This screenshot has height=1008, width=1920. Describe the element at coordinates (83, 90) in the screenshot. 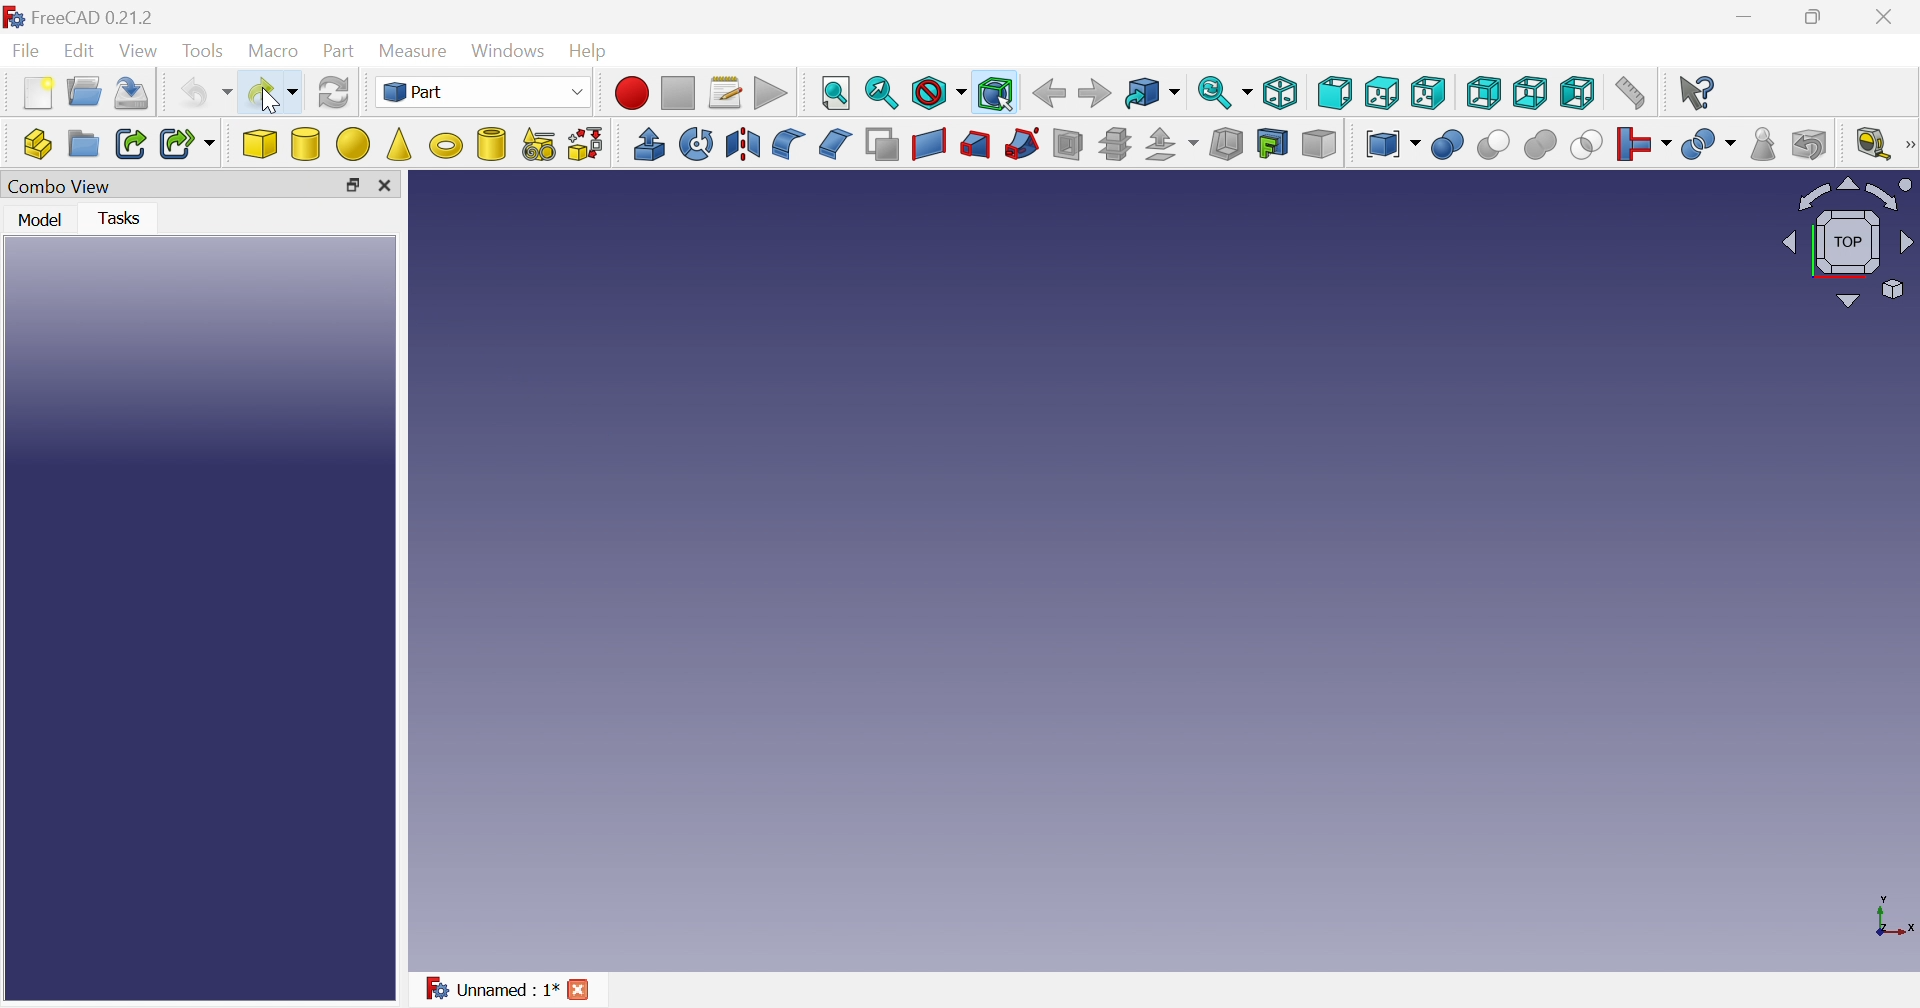

I see `Open` at that location.